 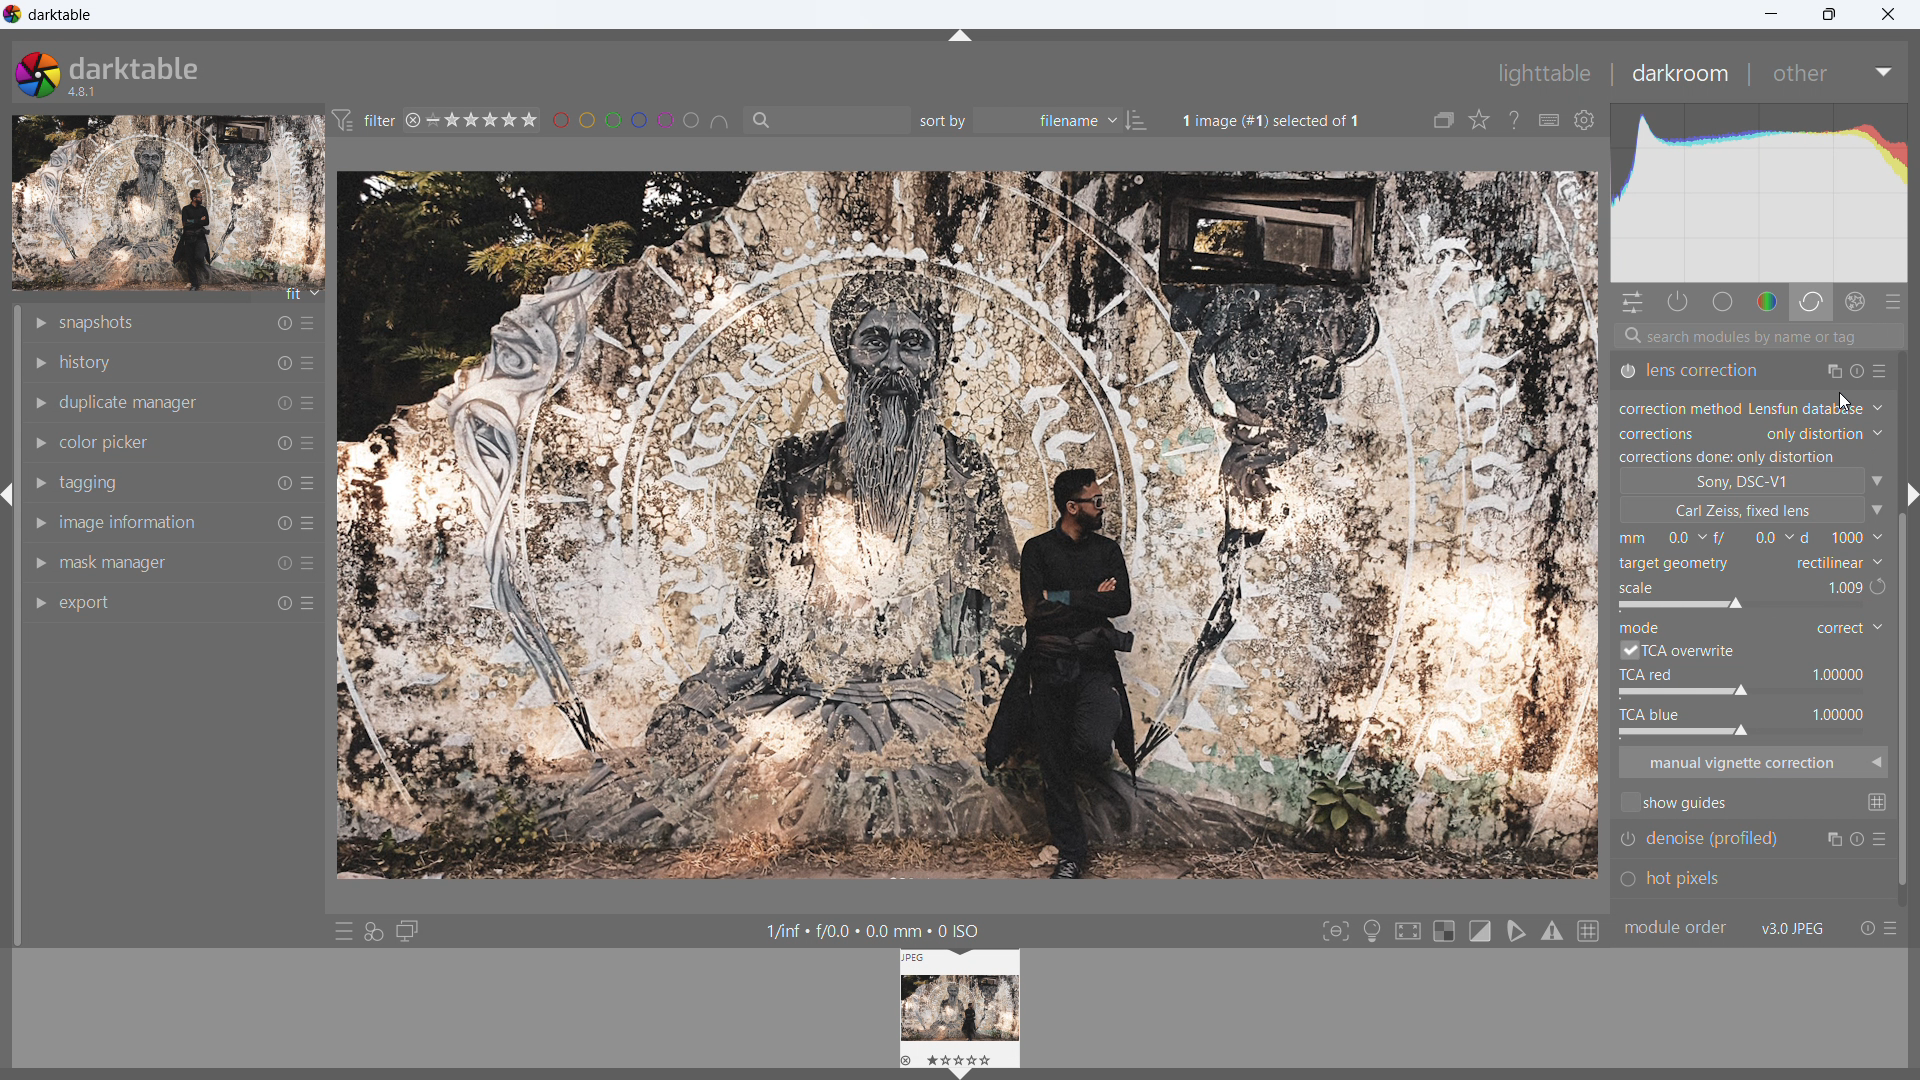 I want to click on change global guide settings, so click(x=1878, y=801).